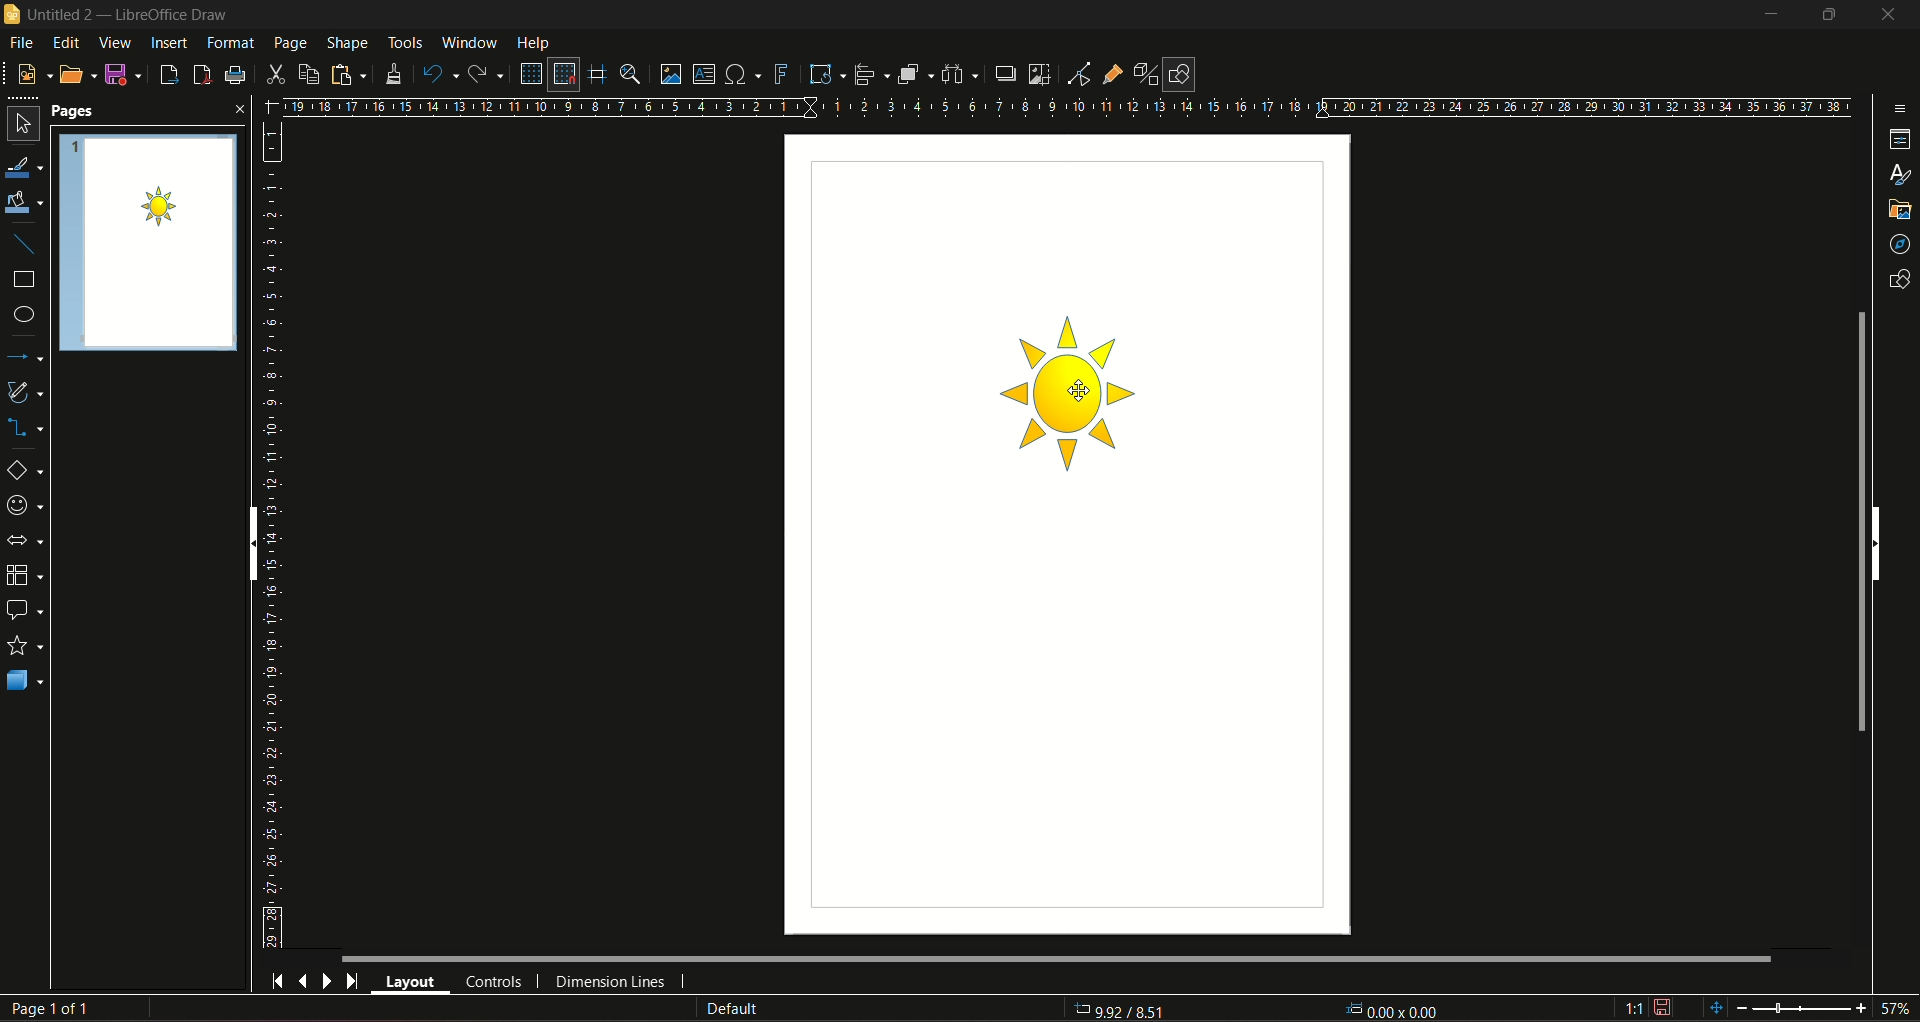  What do you see at coordinates (238, 109) in the screenshot?
I see `close` at bounding box center [238, 109].